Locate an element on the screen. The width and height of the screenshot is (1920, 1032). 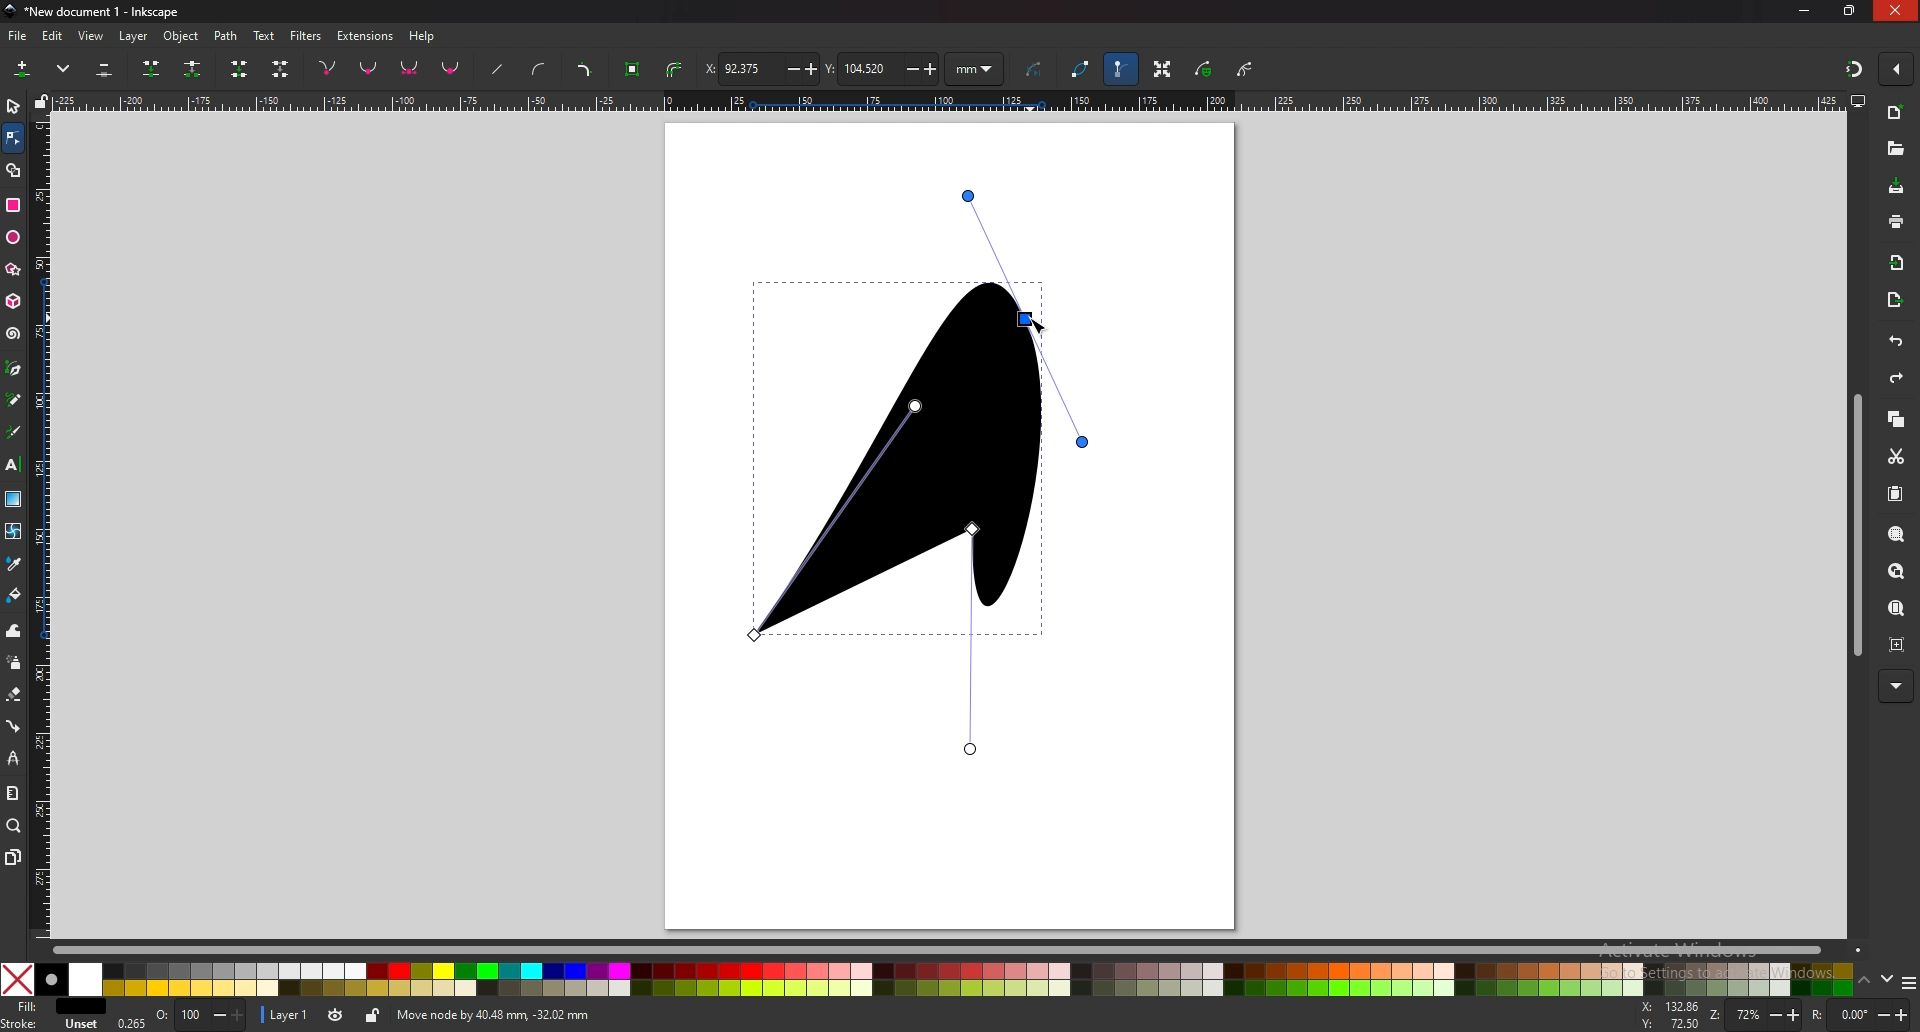
path outline is located at coordinates (1079, 67).